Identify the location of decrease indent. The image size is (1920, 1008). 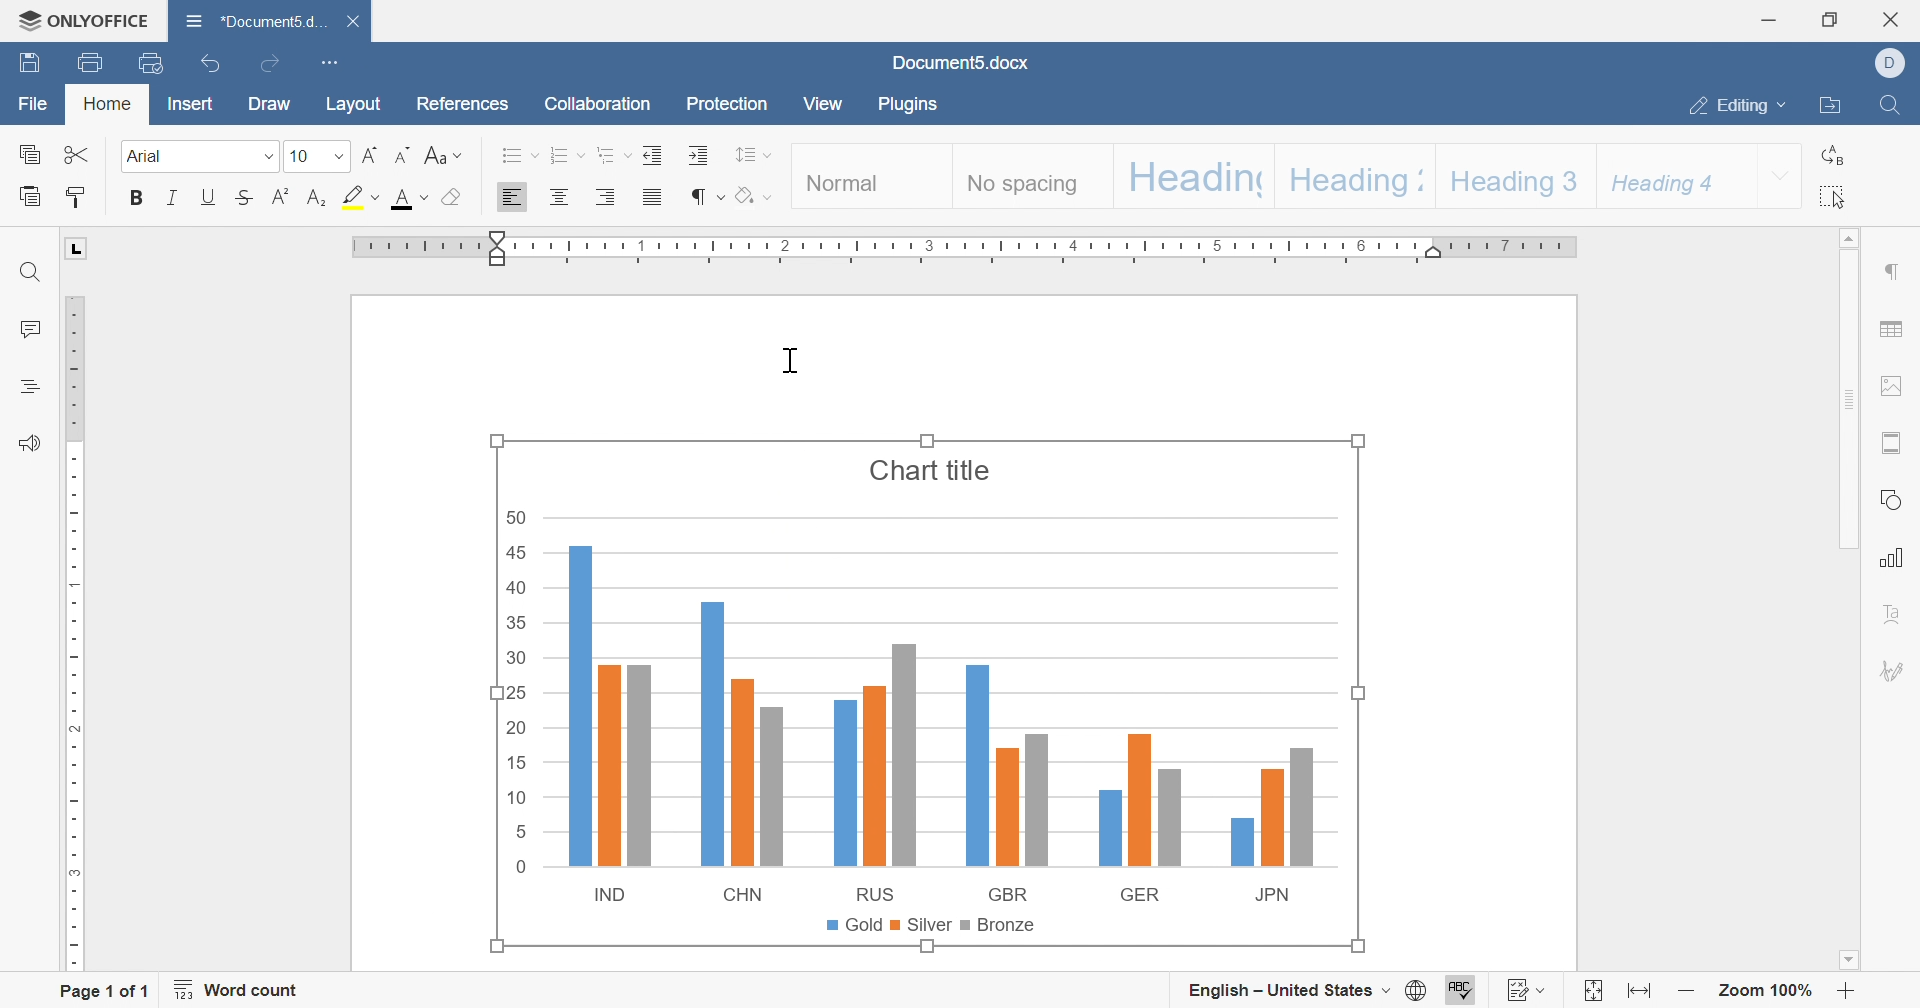
(652, 155).